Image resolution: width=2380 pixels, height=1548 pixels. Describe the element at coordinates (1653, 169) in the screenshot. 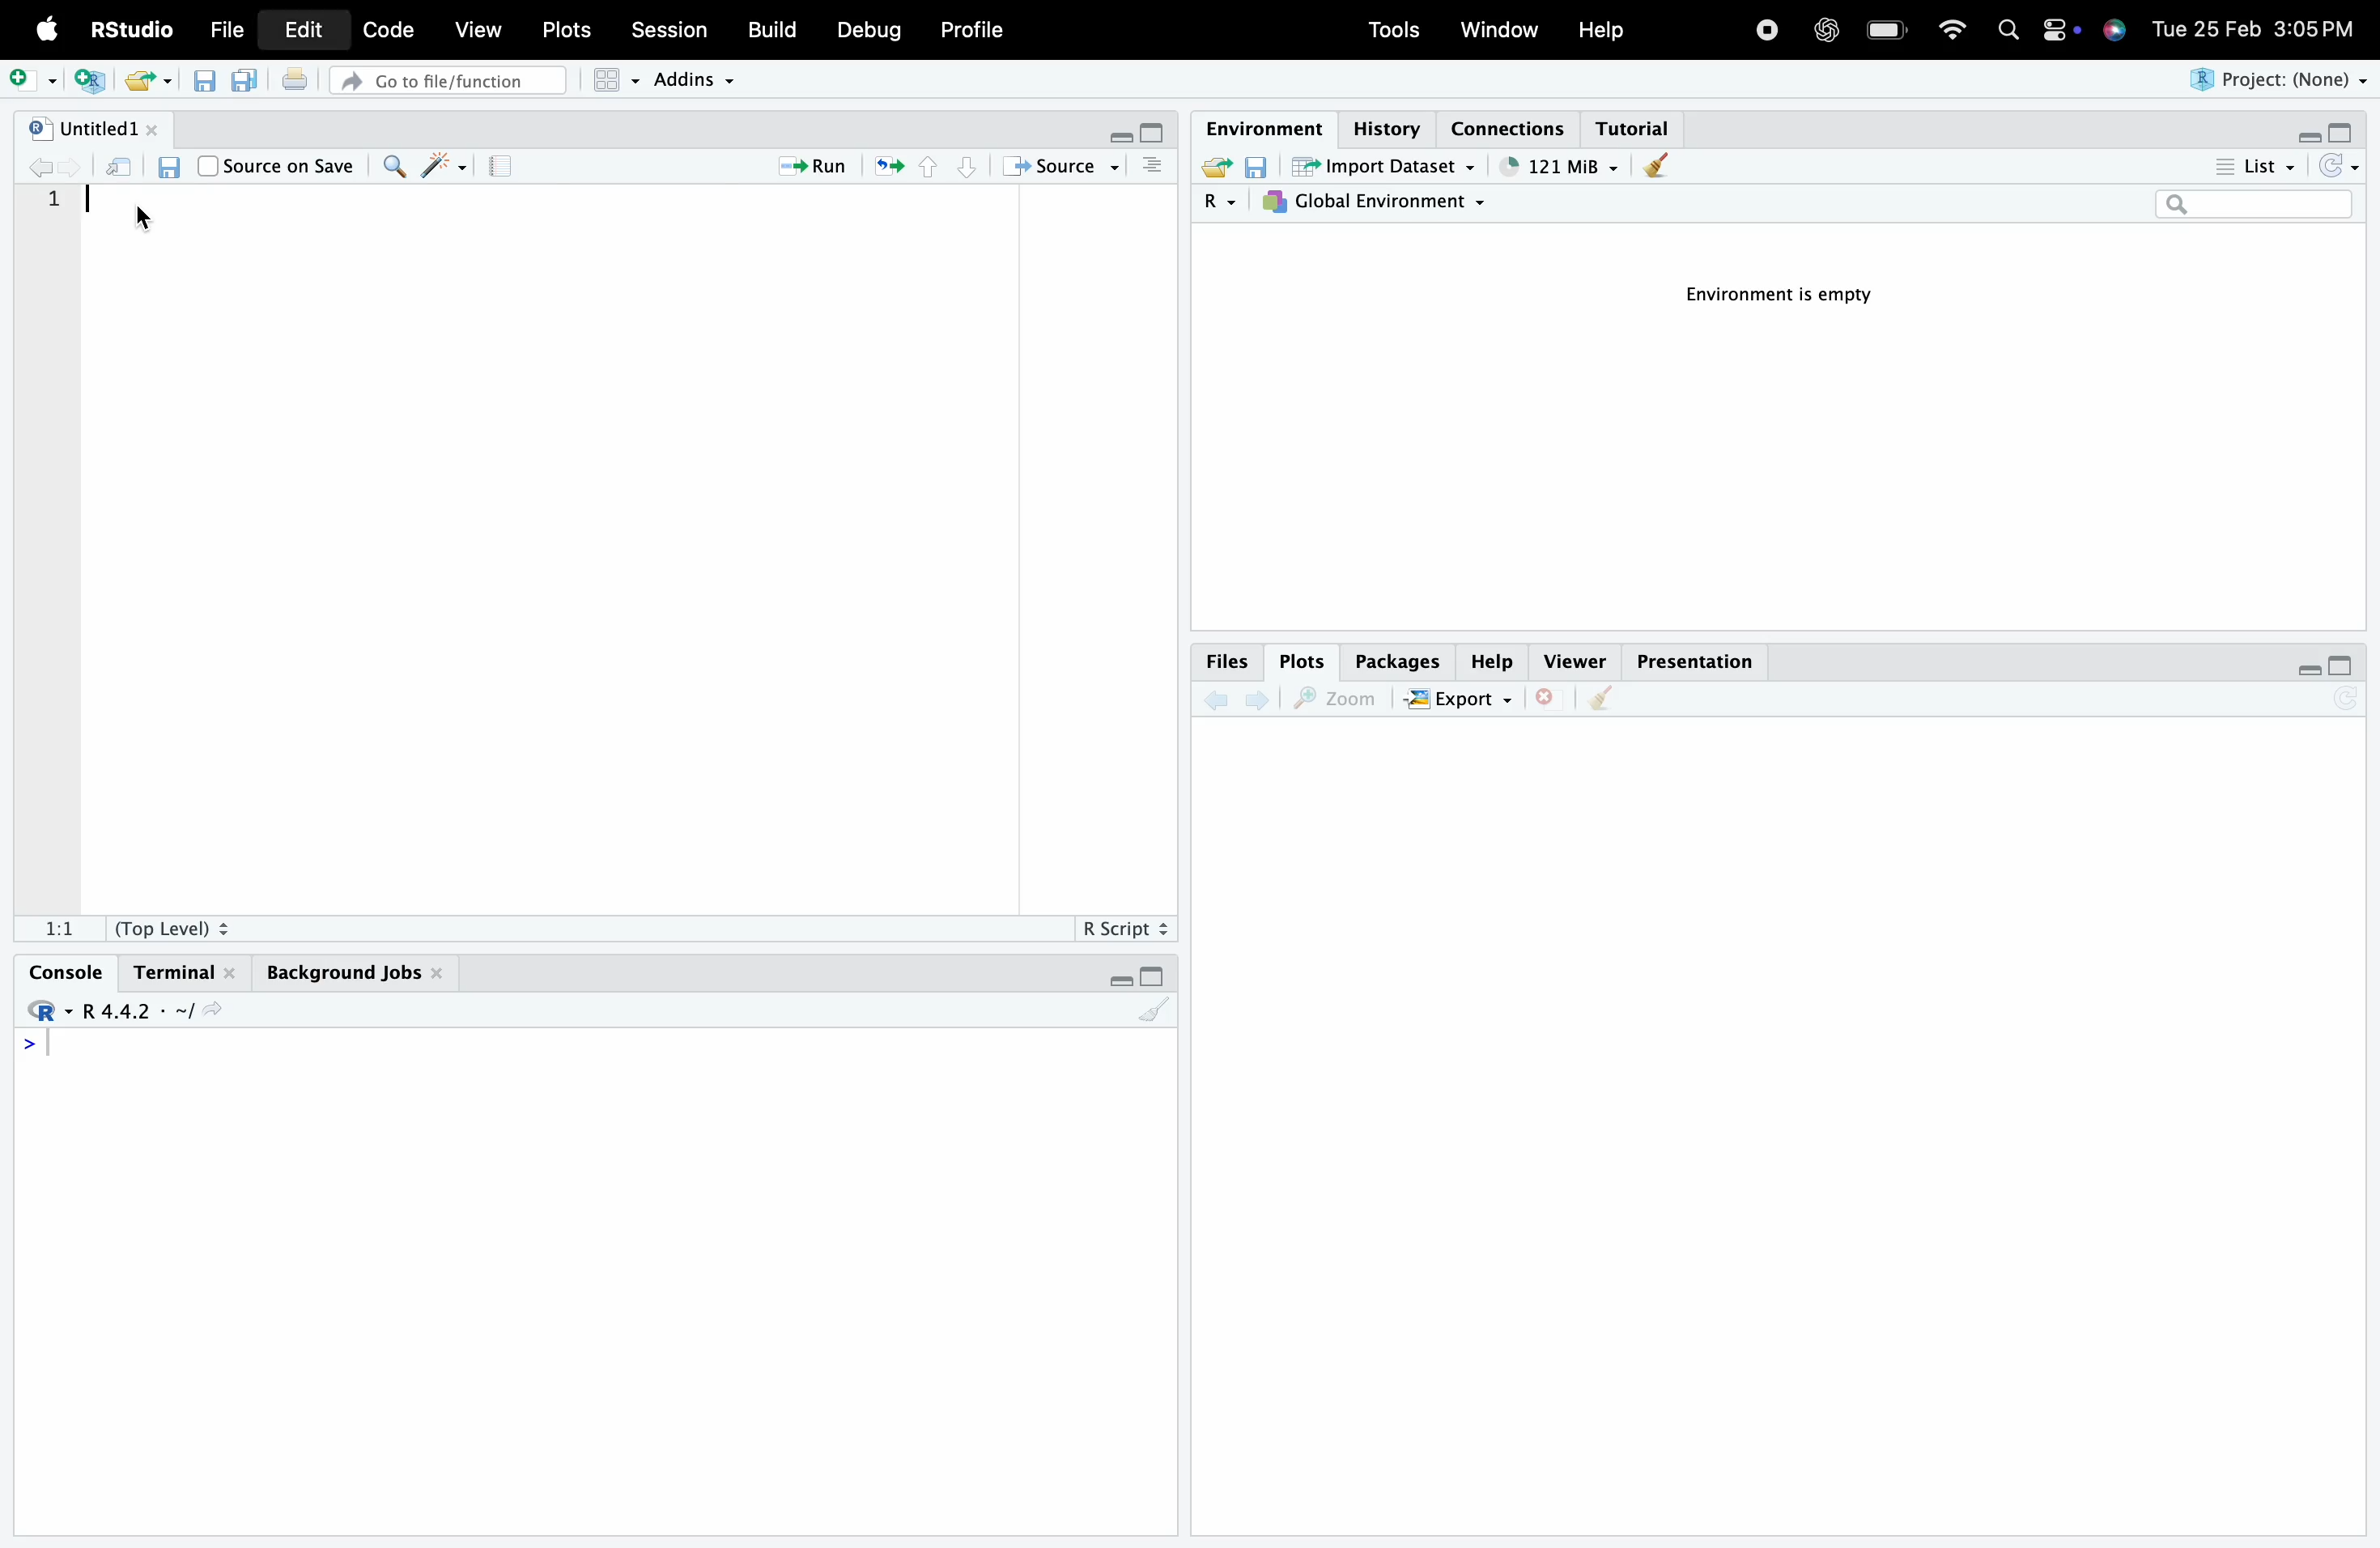

I see `Clear console (Ctrl + L)` at that location.